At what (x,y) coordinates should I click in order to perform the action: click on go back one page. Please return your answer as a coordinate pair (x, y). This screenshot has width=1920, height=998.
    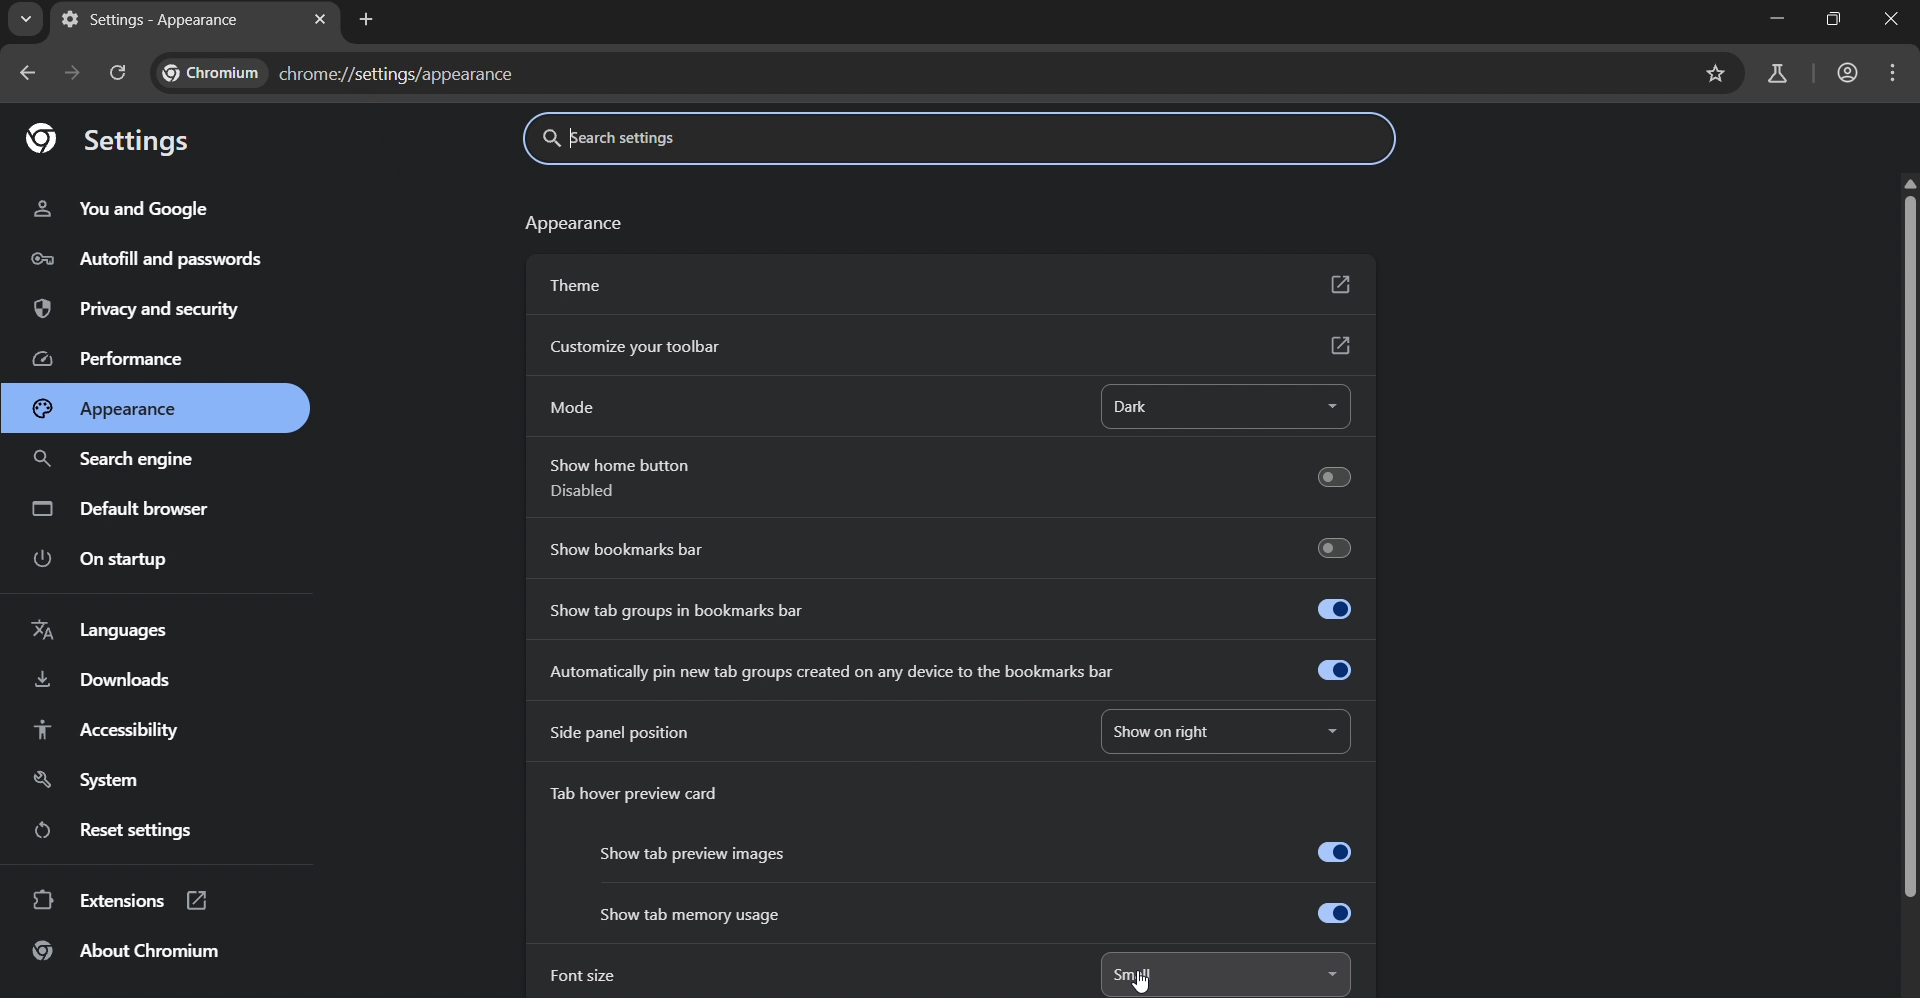
    Looking at the image, I should click on (23, 74).